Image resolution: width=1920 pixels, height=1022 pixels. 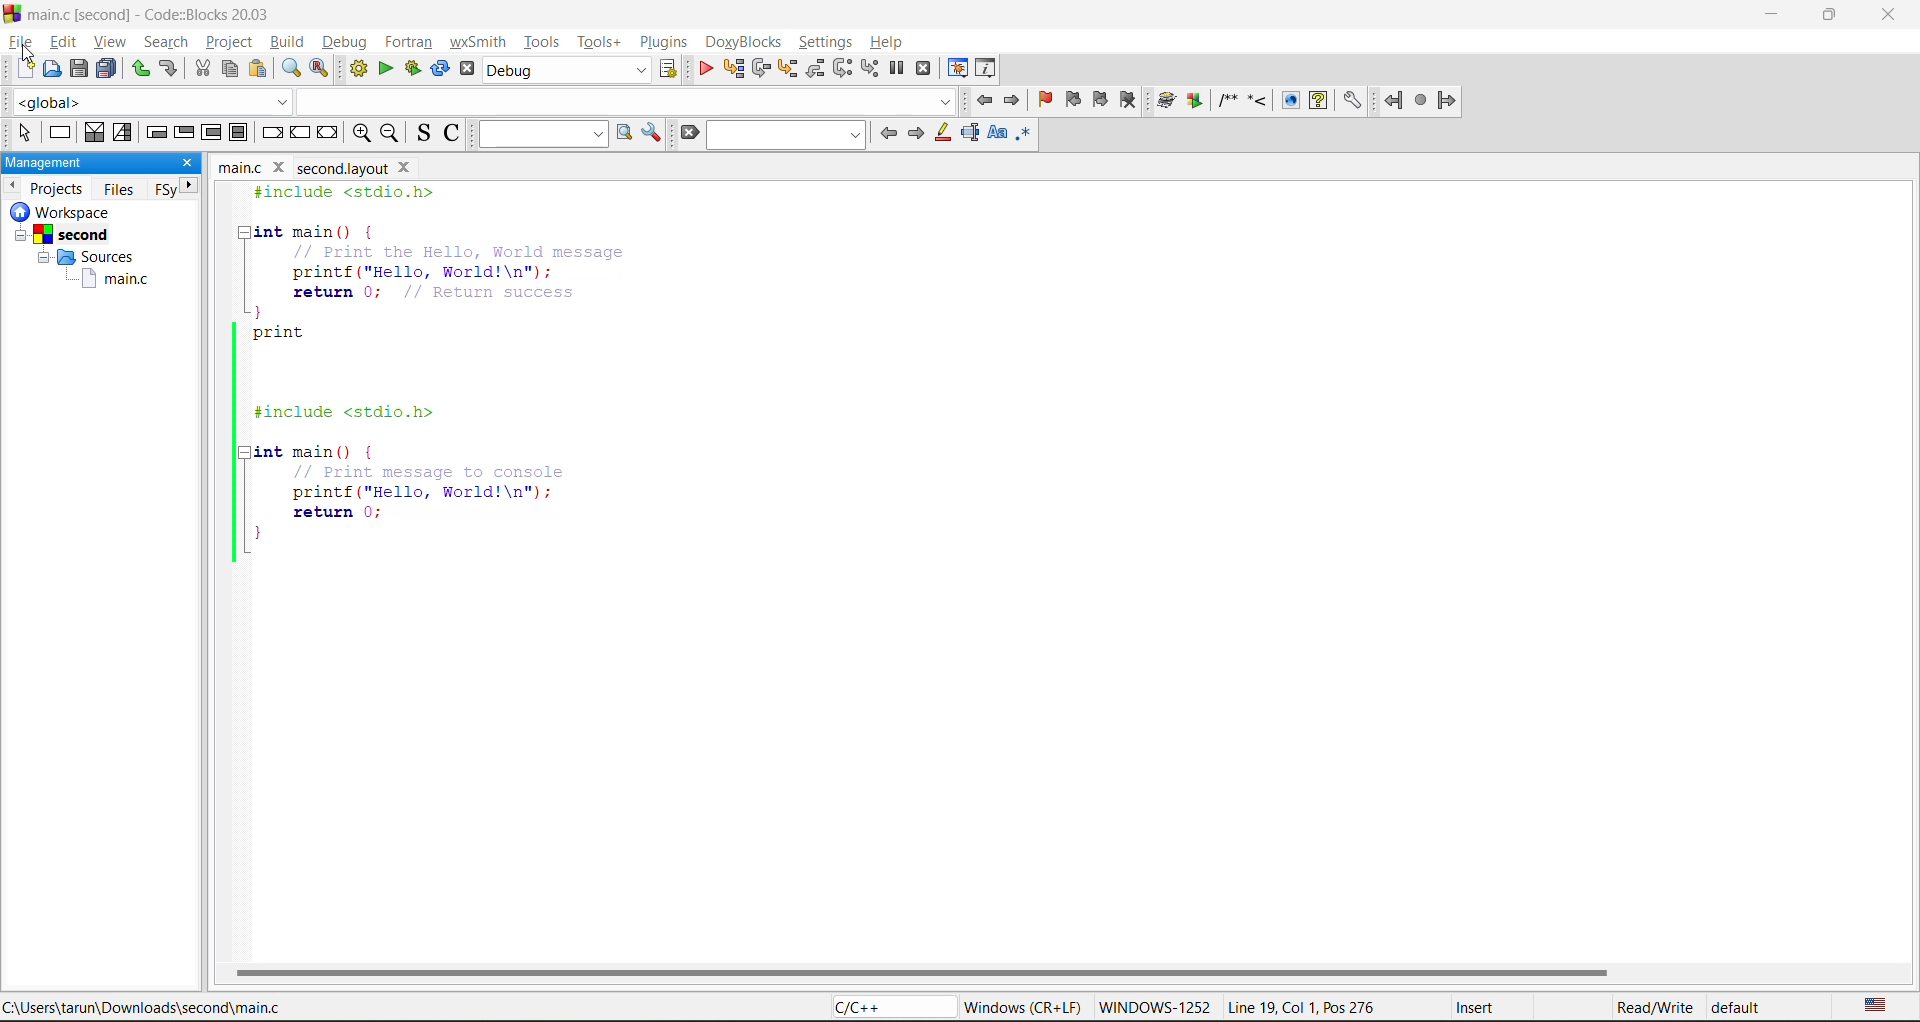 What do you see at coordinates (389, 70) in the screenshot?
I see `run` at bounding box center [389, 70].